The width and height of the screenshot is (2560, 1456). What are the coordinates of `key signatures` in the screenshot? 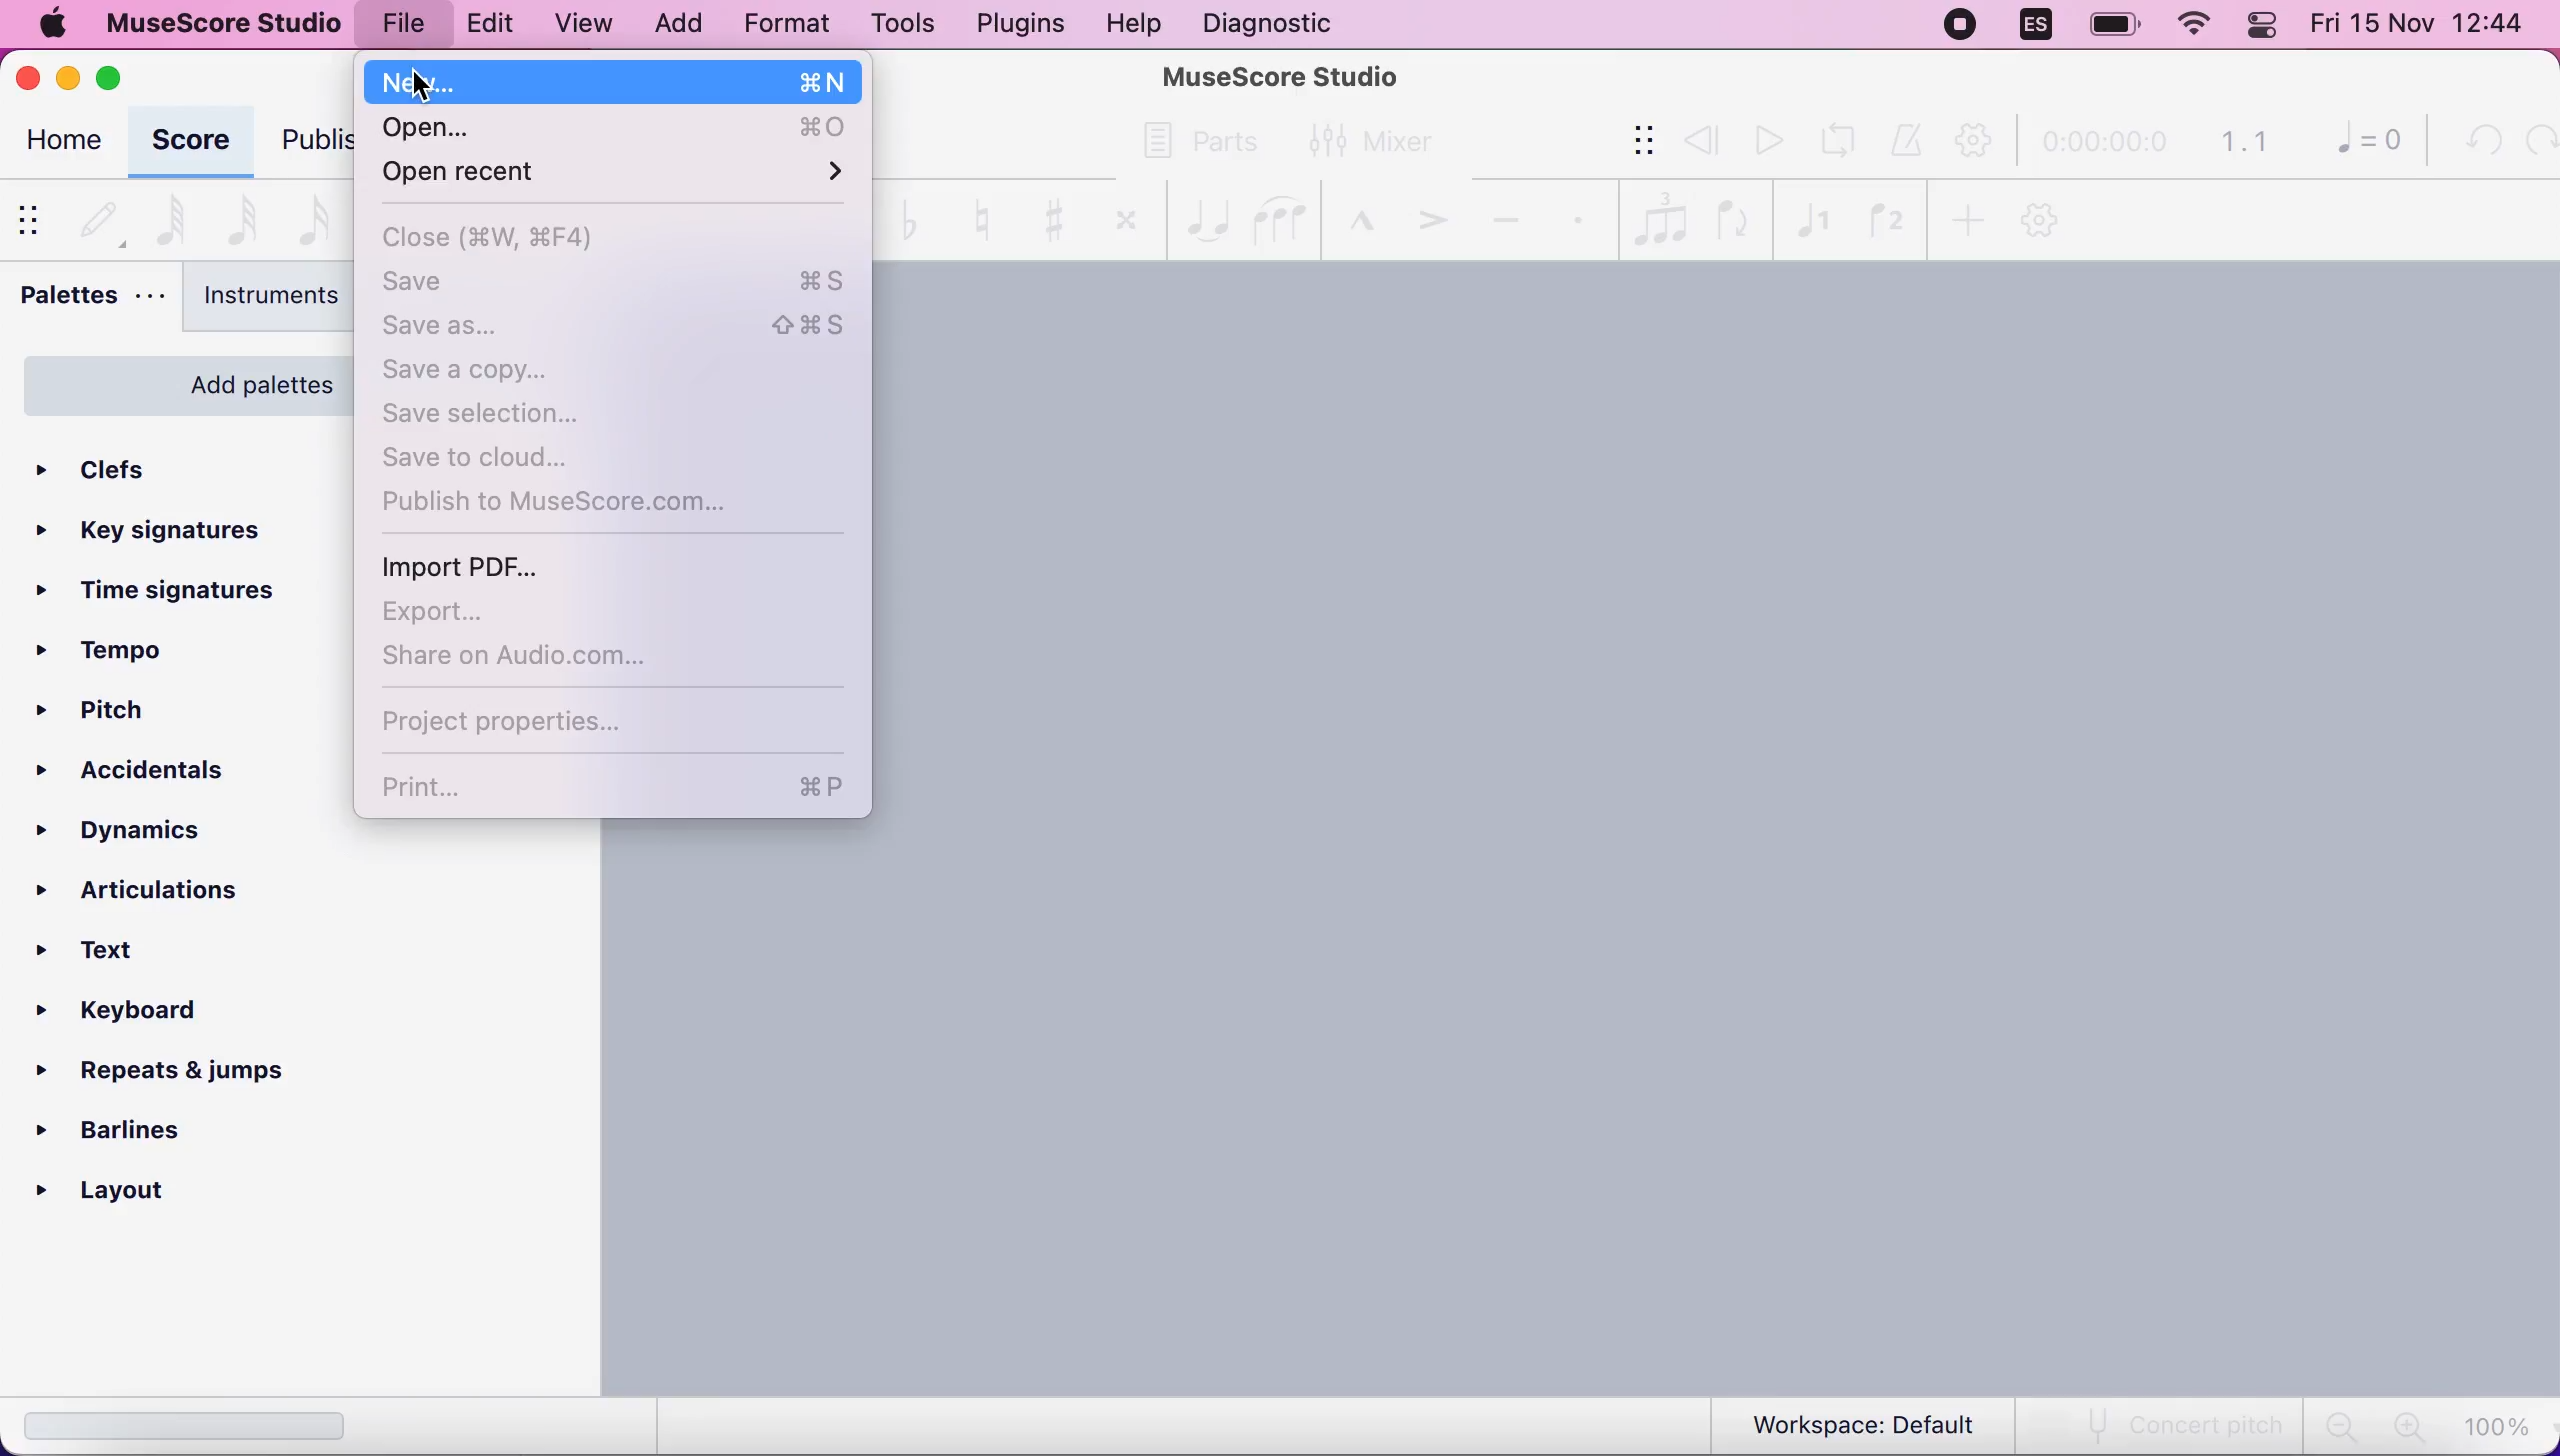 It's located at (197, 526).